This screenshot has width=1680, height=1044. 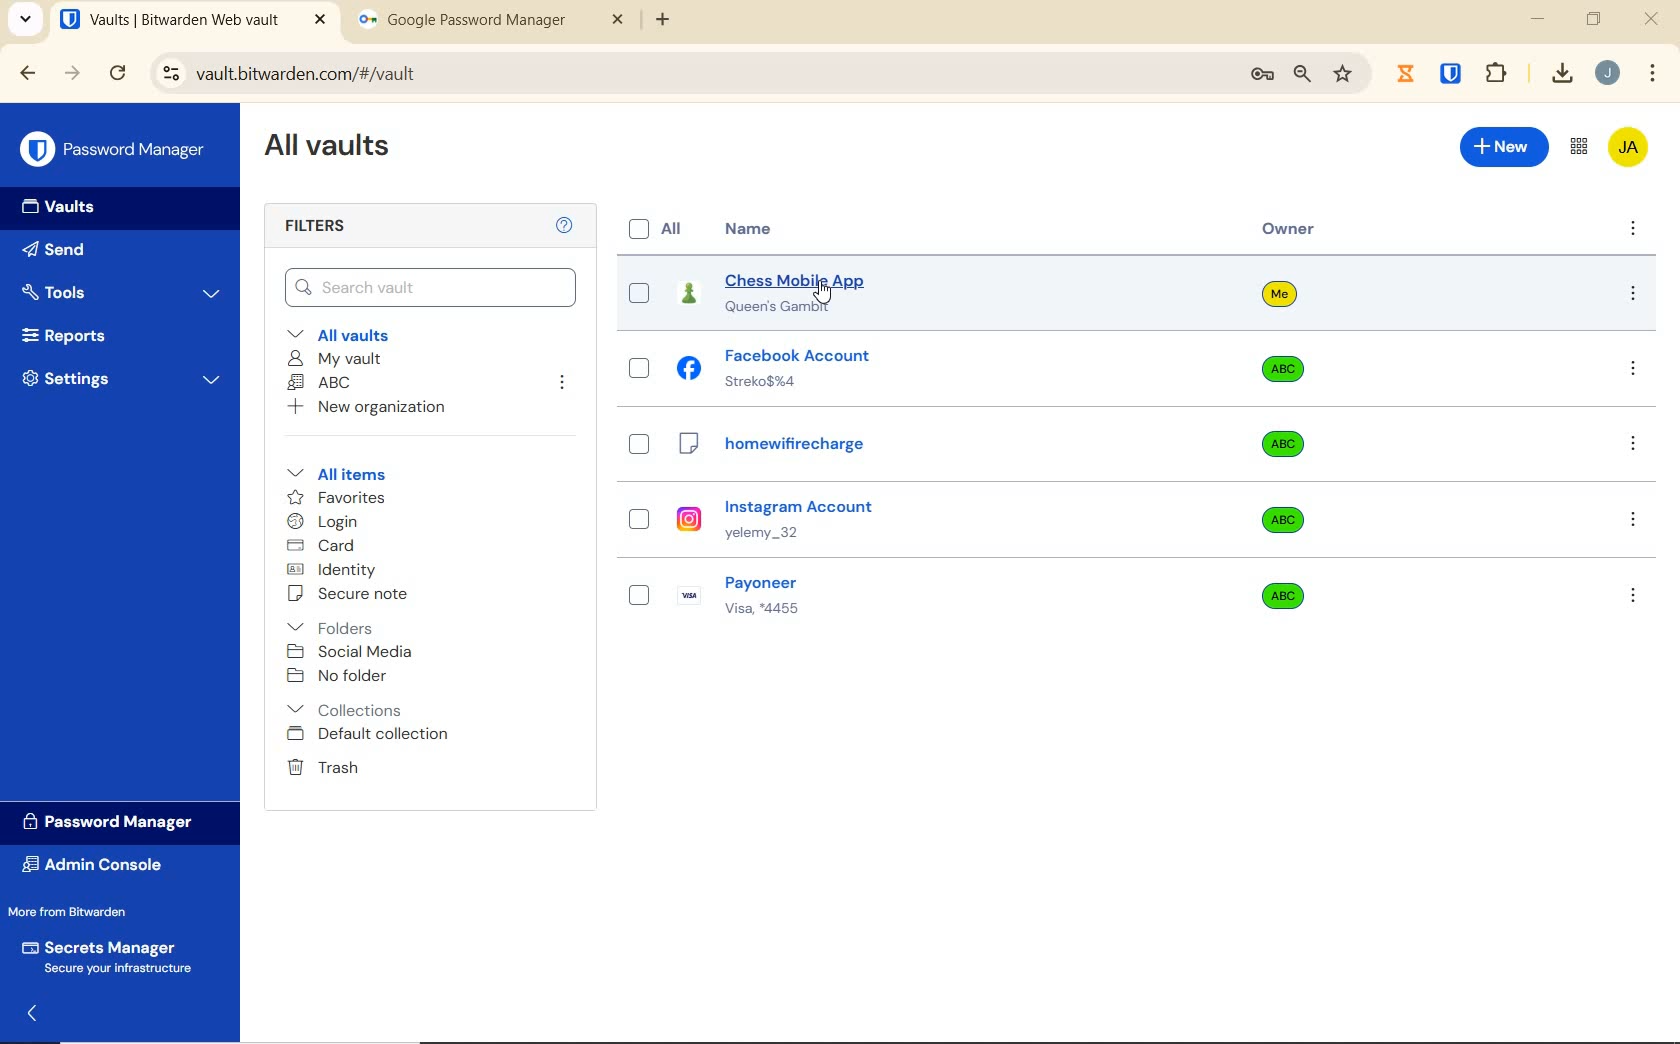 What do you see at coordinates (1279, 300) in the screenshot?
I see `me` at bounding box center [1279, 300].